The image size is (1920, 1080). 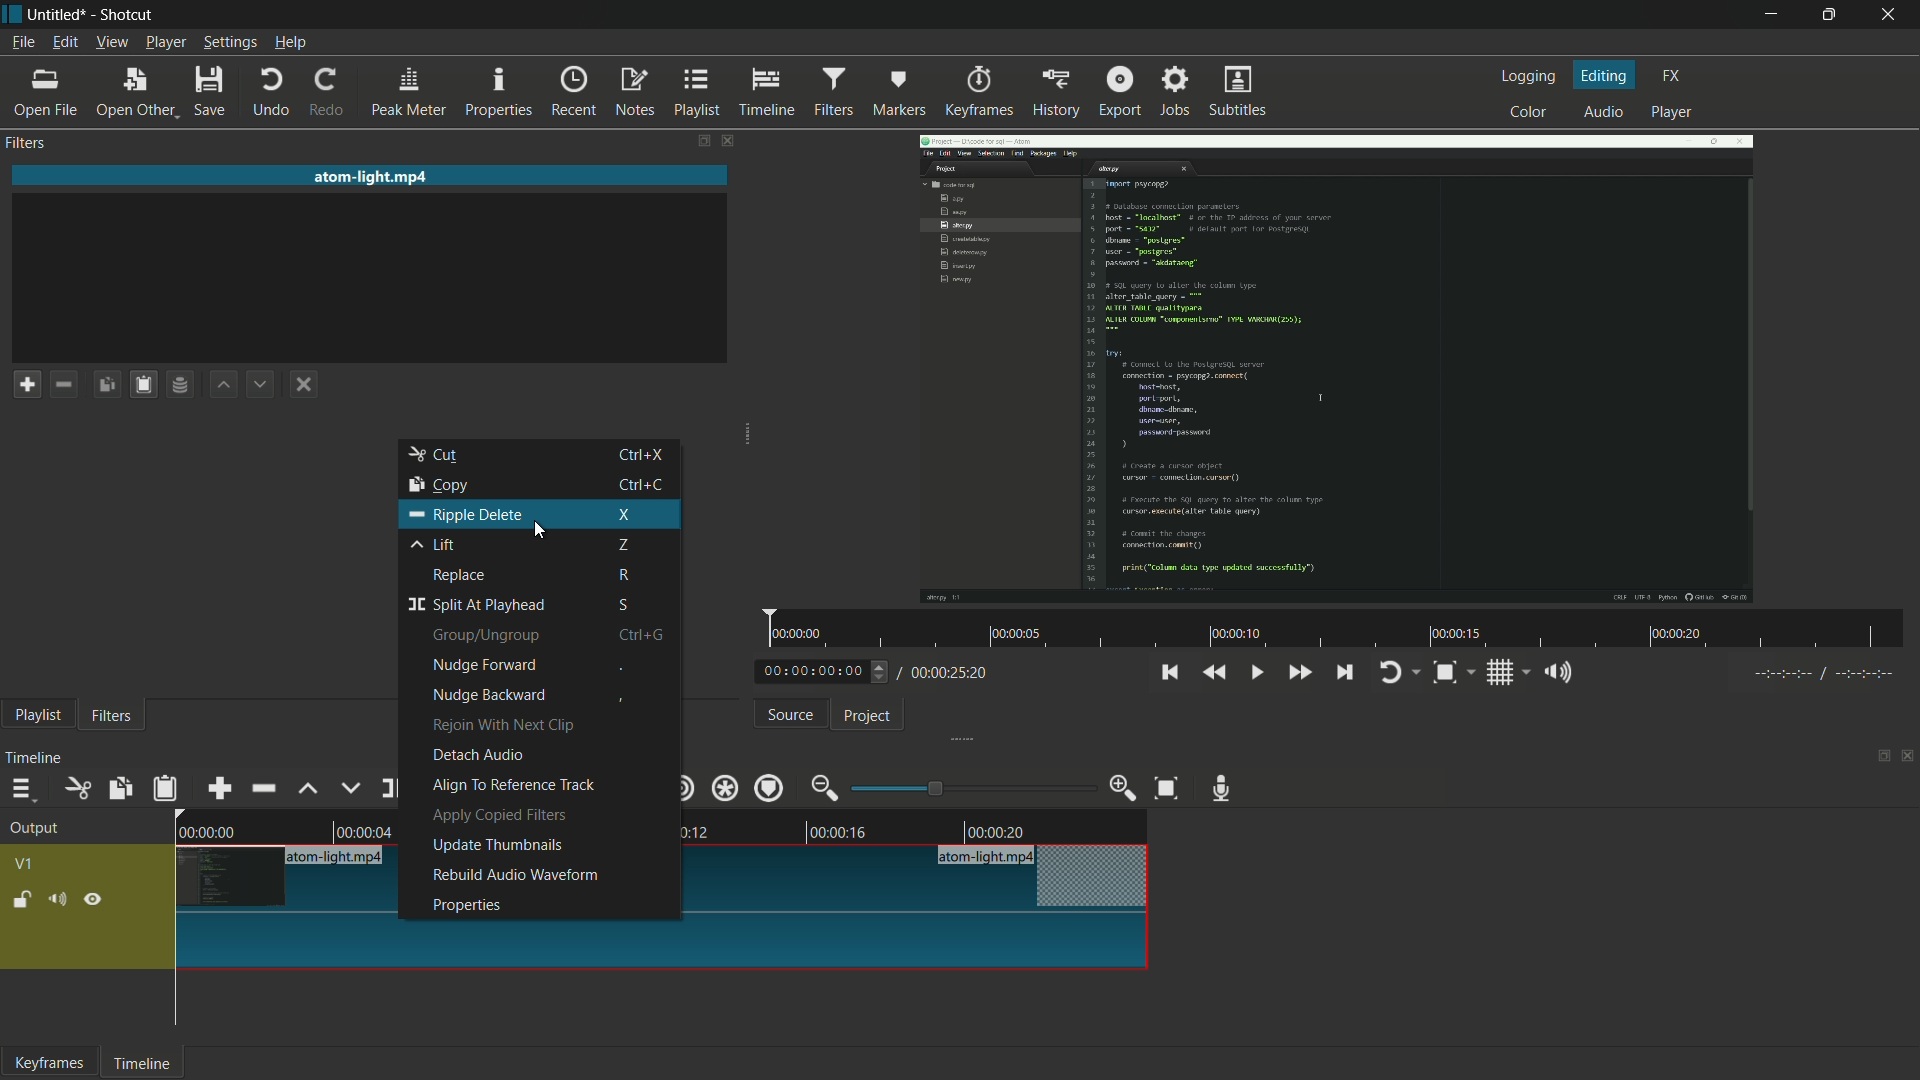 What do you see at coordinates (965, 788) in the screenshot?
I see `adjustment bar` at bounding box center [965, 788].